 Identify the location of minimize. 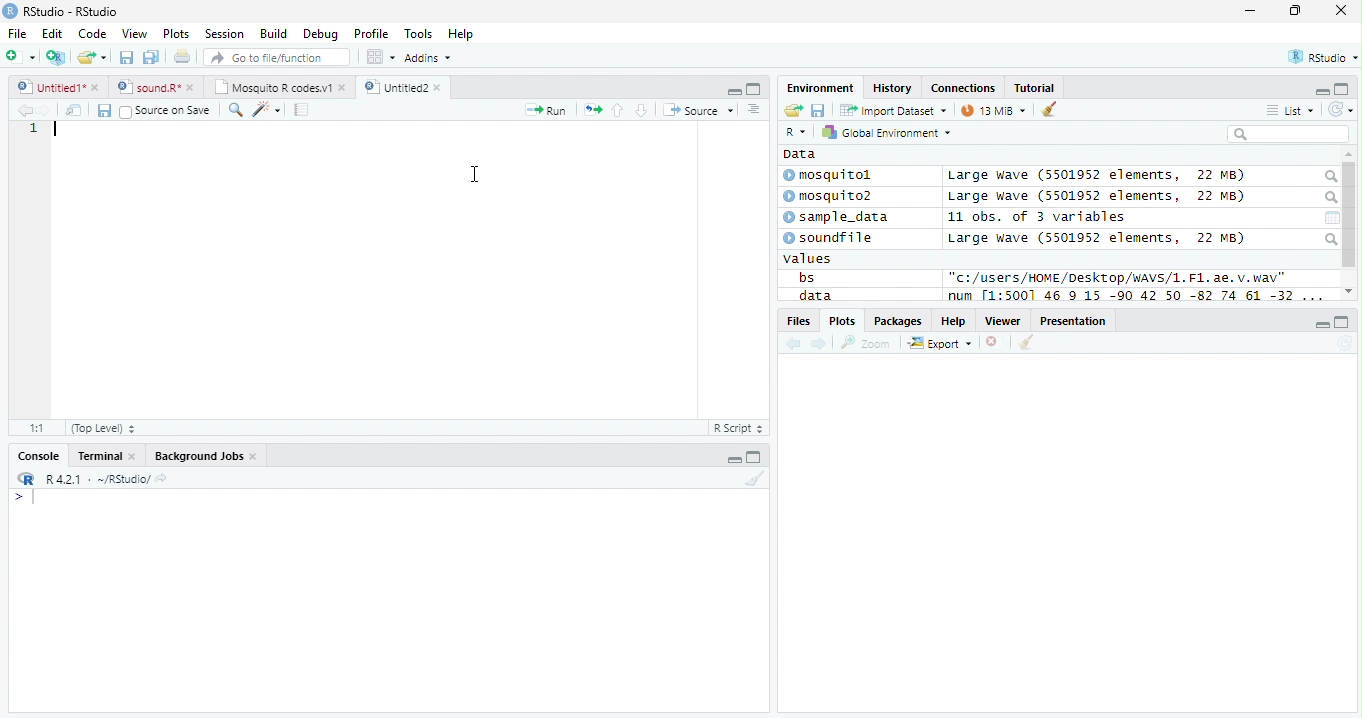
(734, 90).